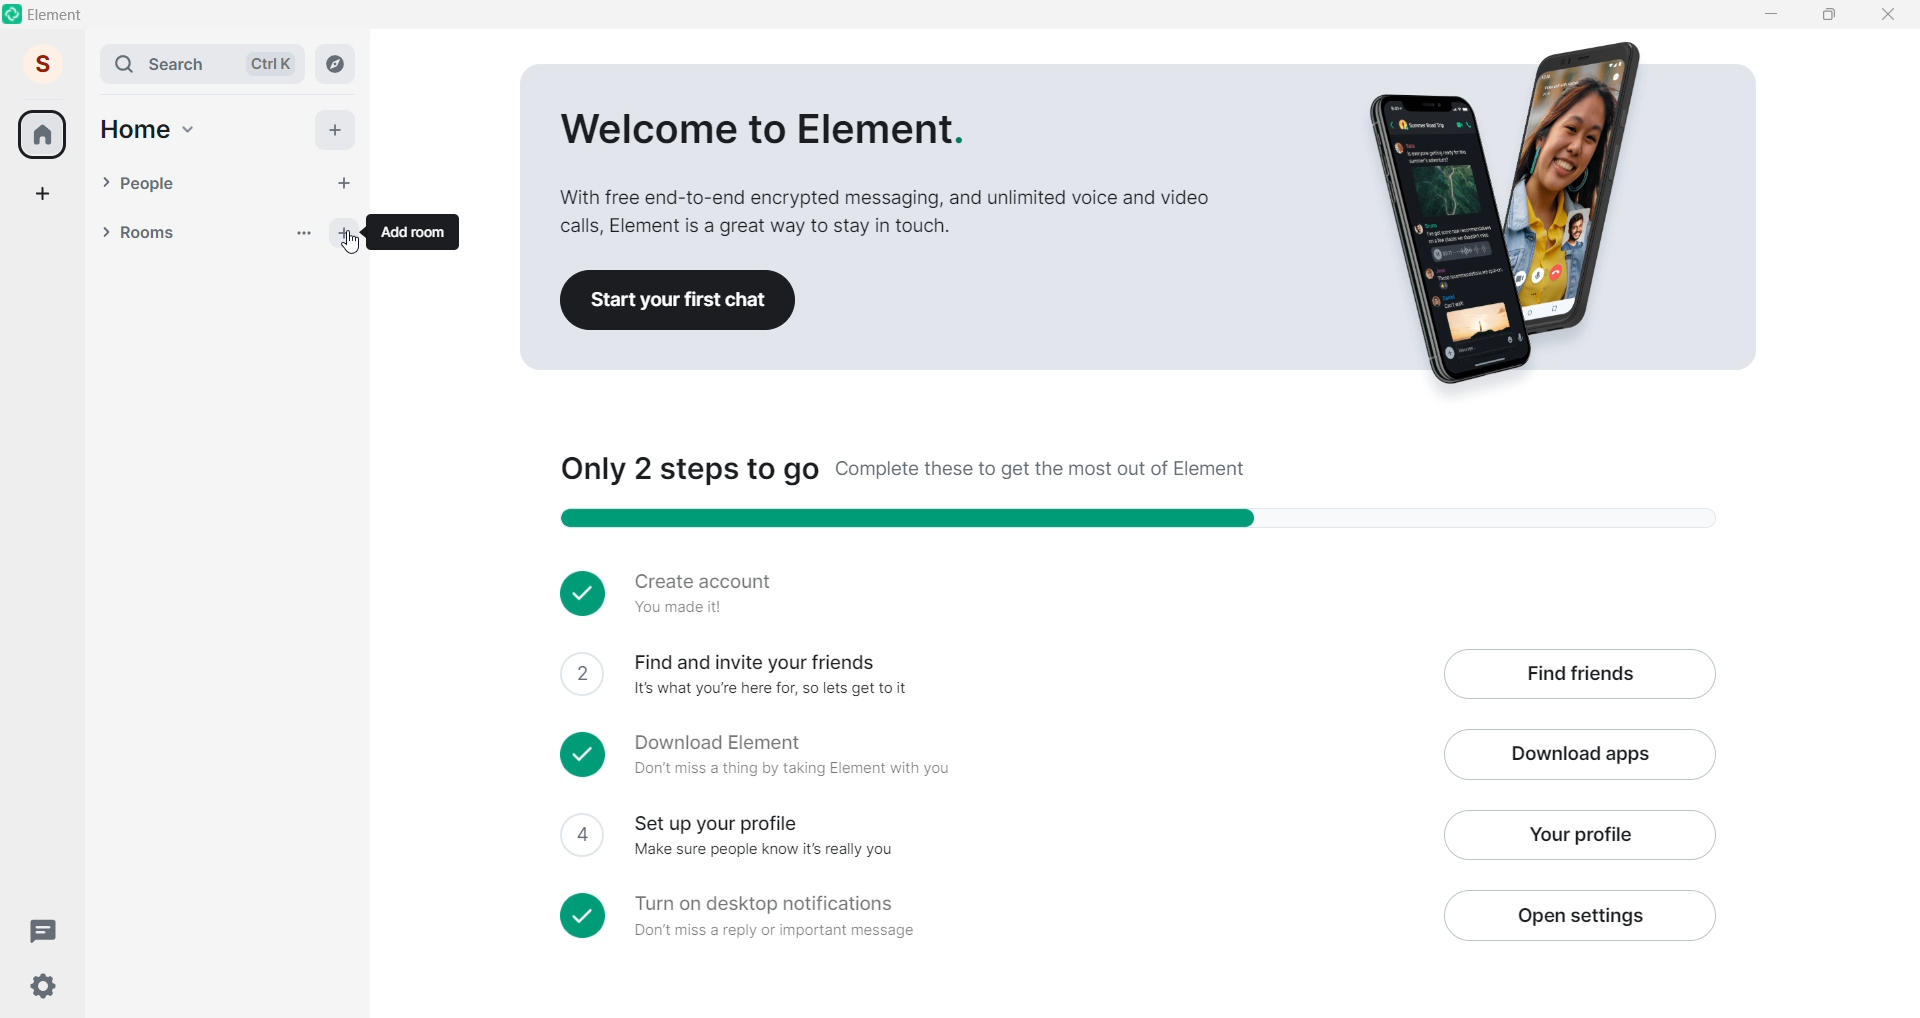 The width and height of the screenshot is (1920, 1018). I want to click on Add room, so click(350, 230).